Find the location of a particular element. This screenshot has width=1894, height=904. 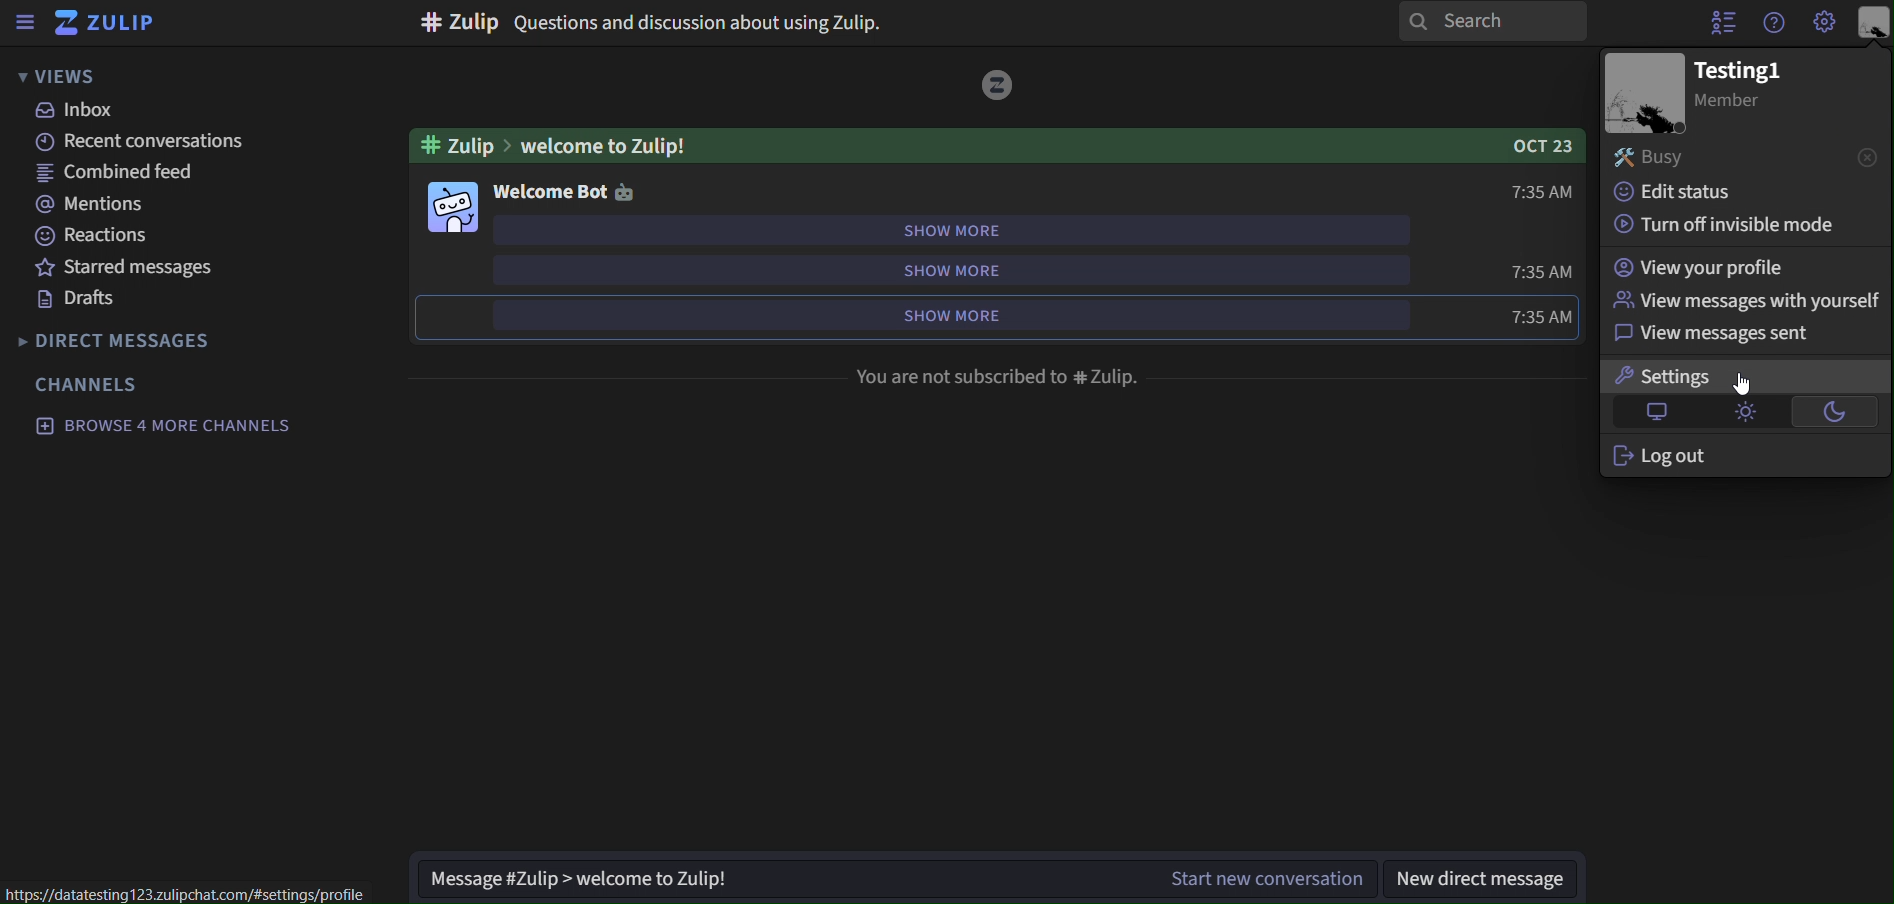

combined feed is located at coordinates (123, 174).